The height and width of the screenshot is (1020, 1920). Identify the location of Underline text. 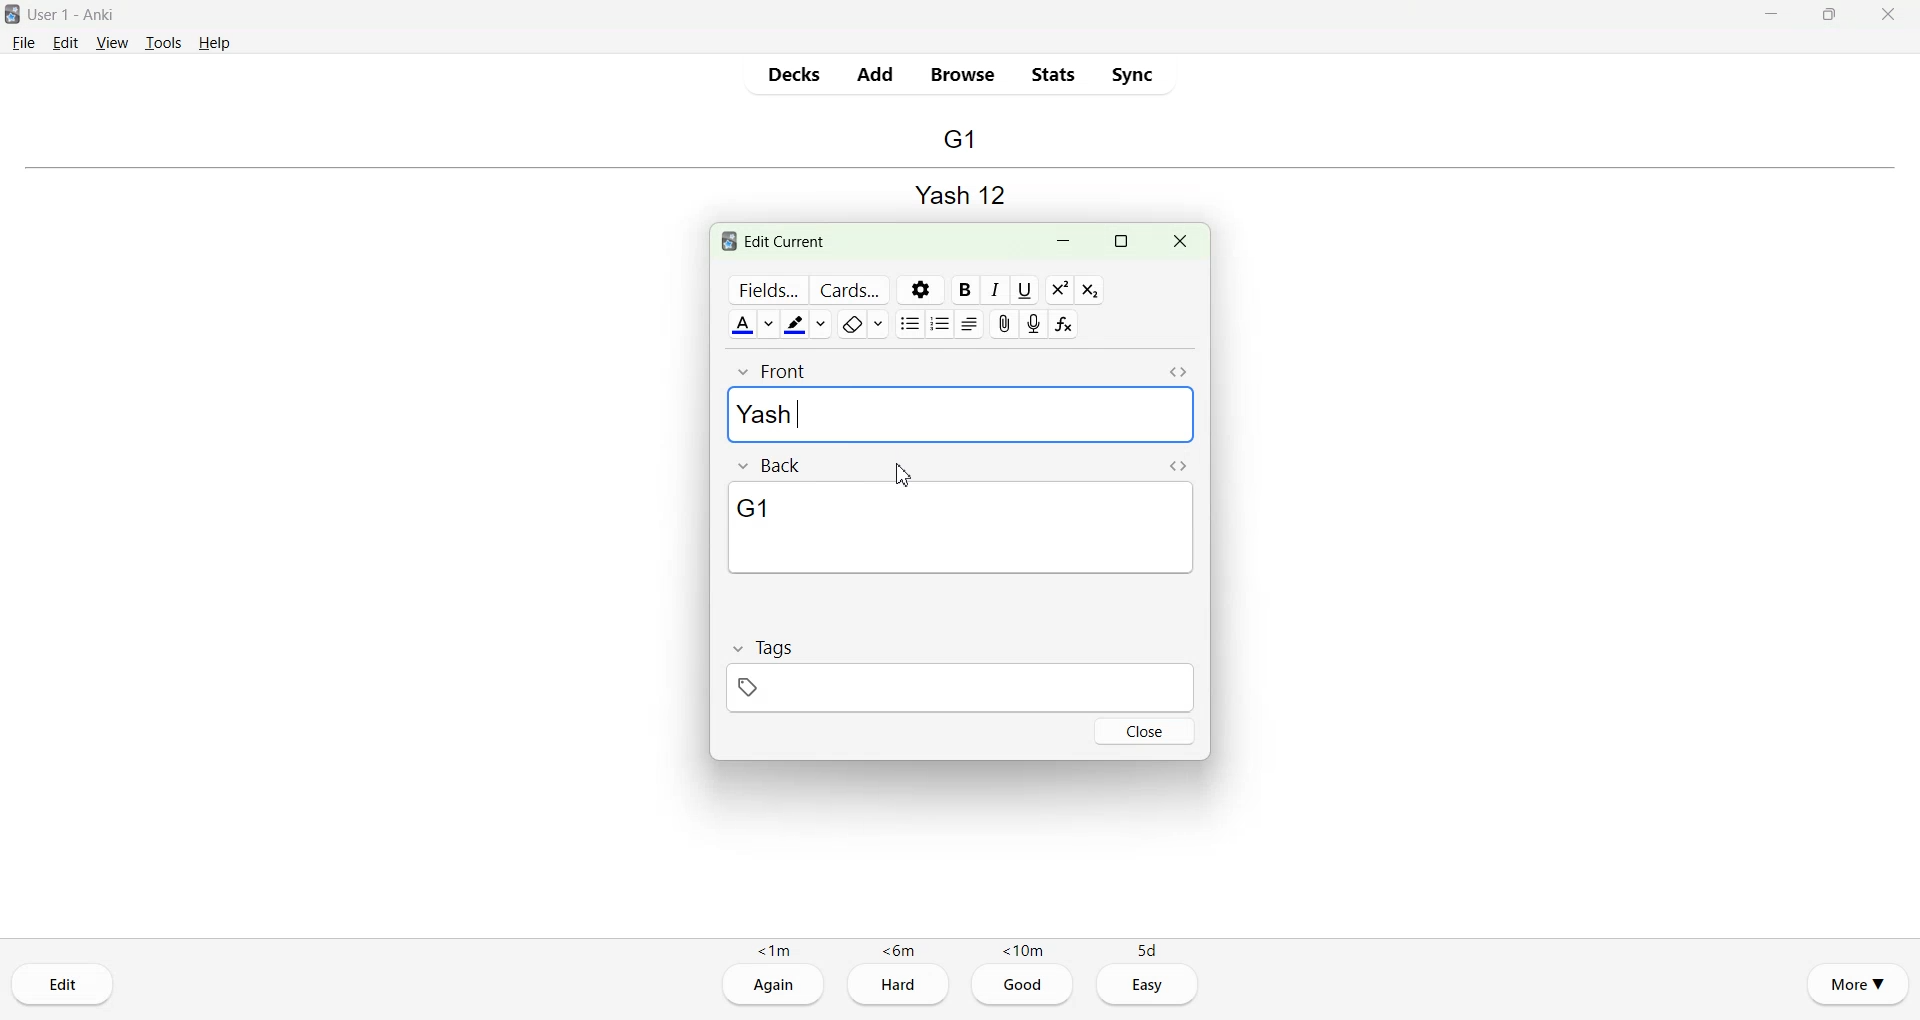
(1028, 290).